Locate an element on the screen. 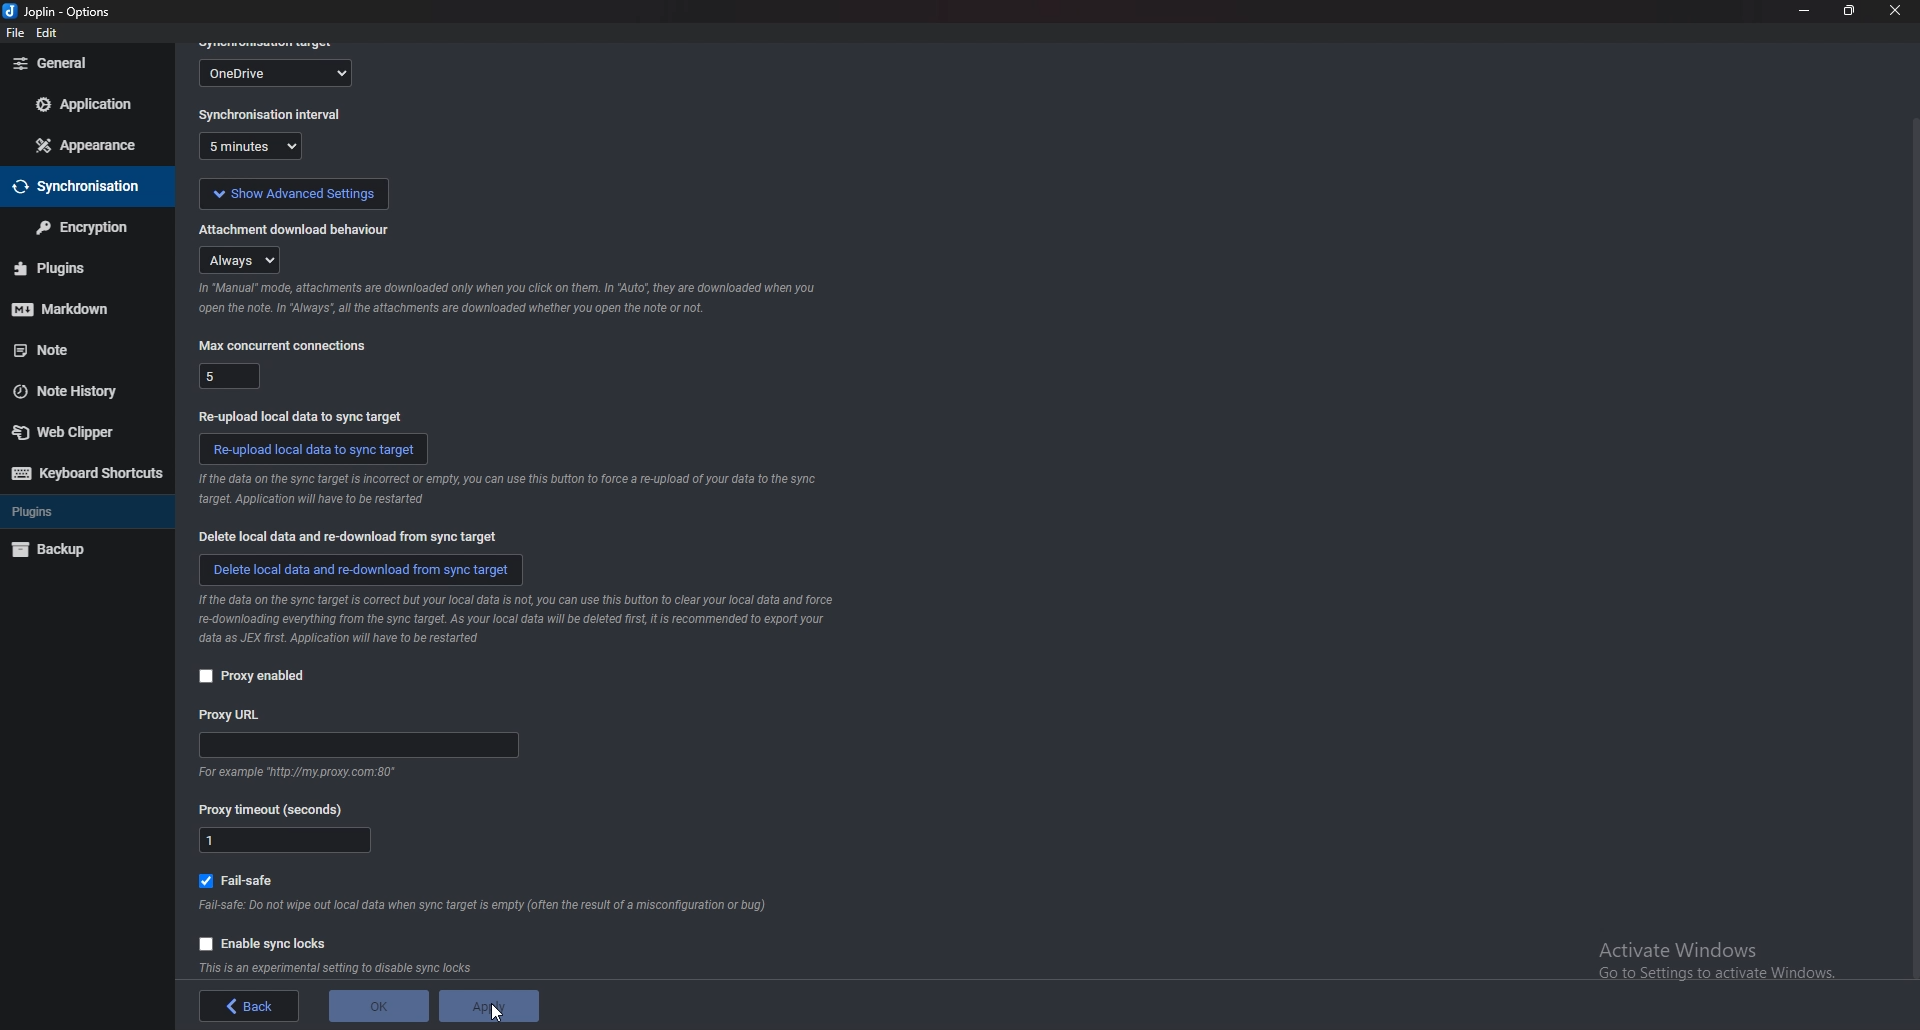  info is located at coordinates (293, 773).